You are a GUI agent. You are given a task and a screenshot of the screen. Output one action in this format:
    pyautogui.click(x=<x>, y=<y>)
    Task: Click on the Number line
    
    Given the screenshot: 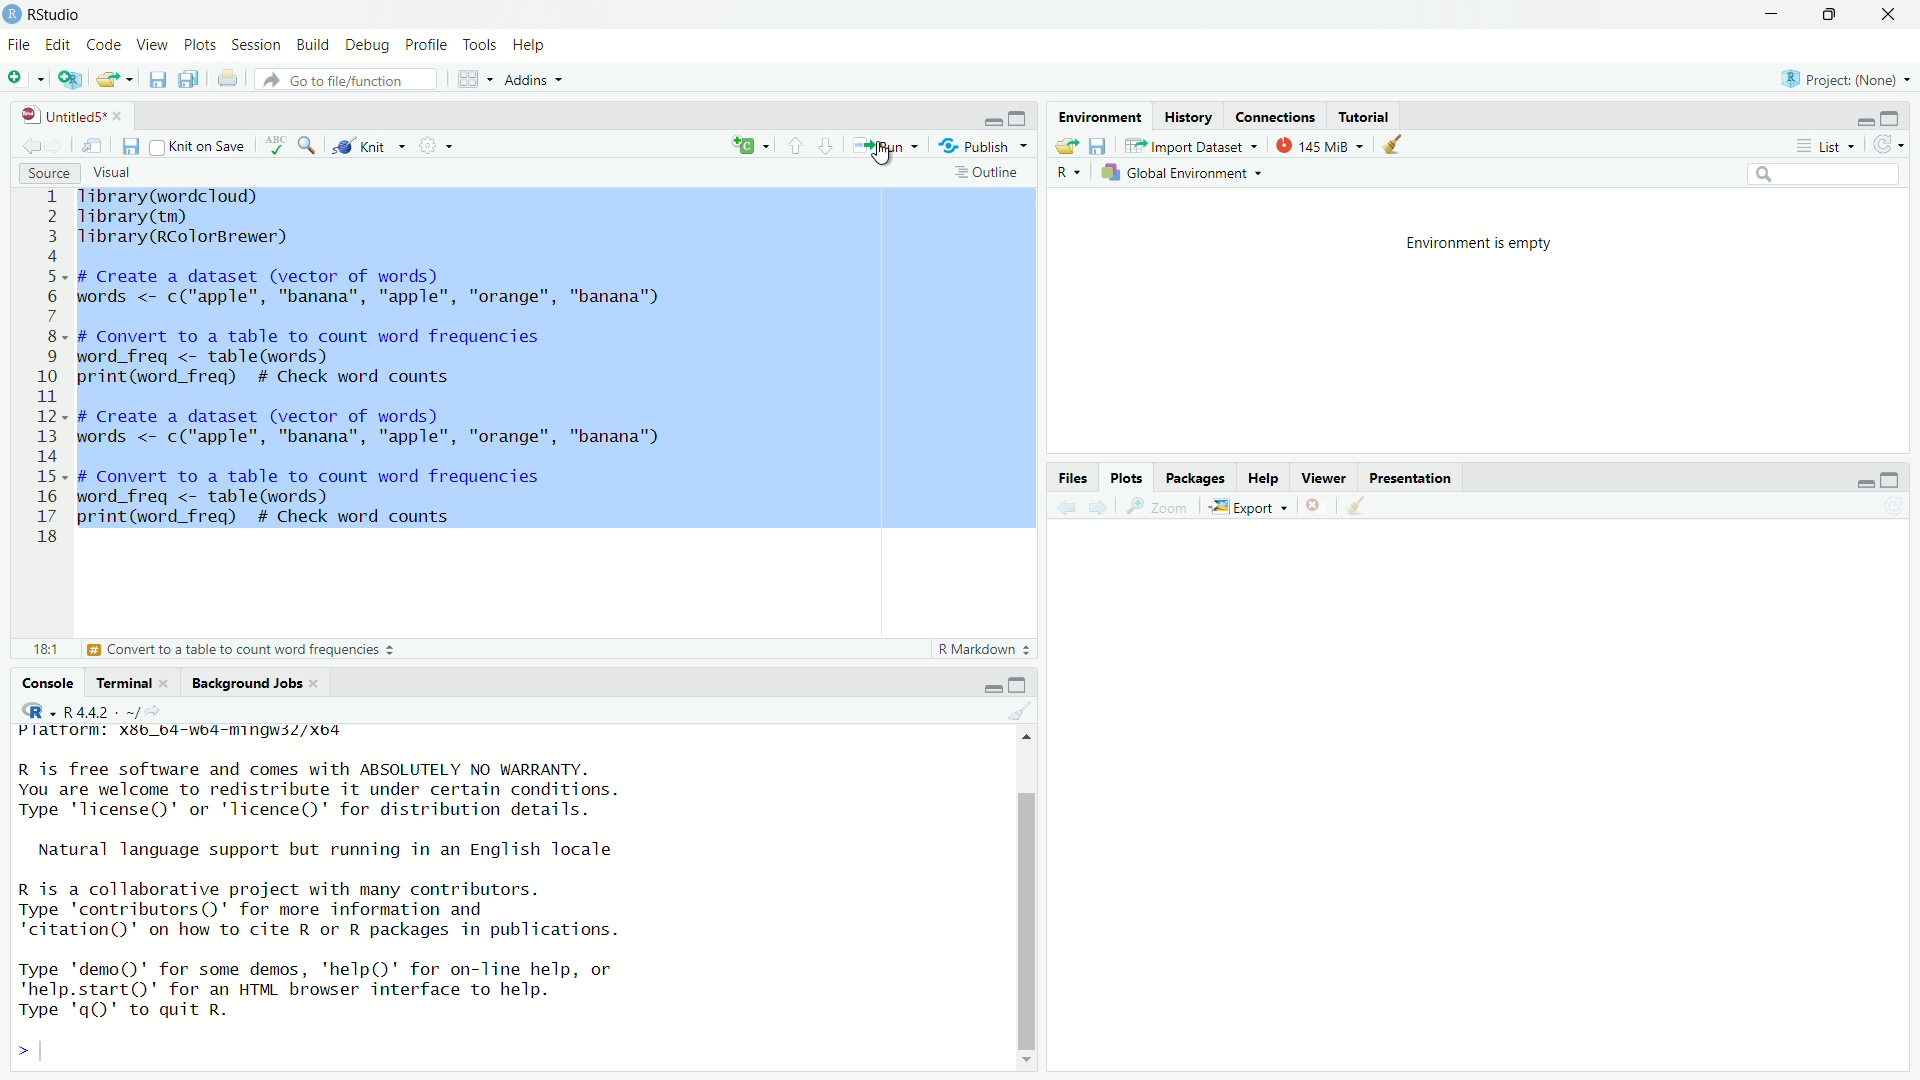 What is the action you would take?
    pyautogui.click(x=48, y=368)
    